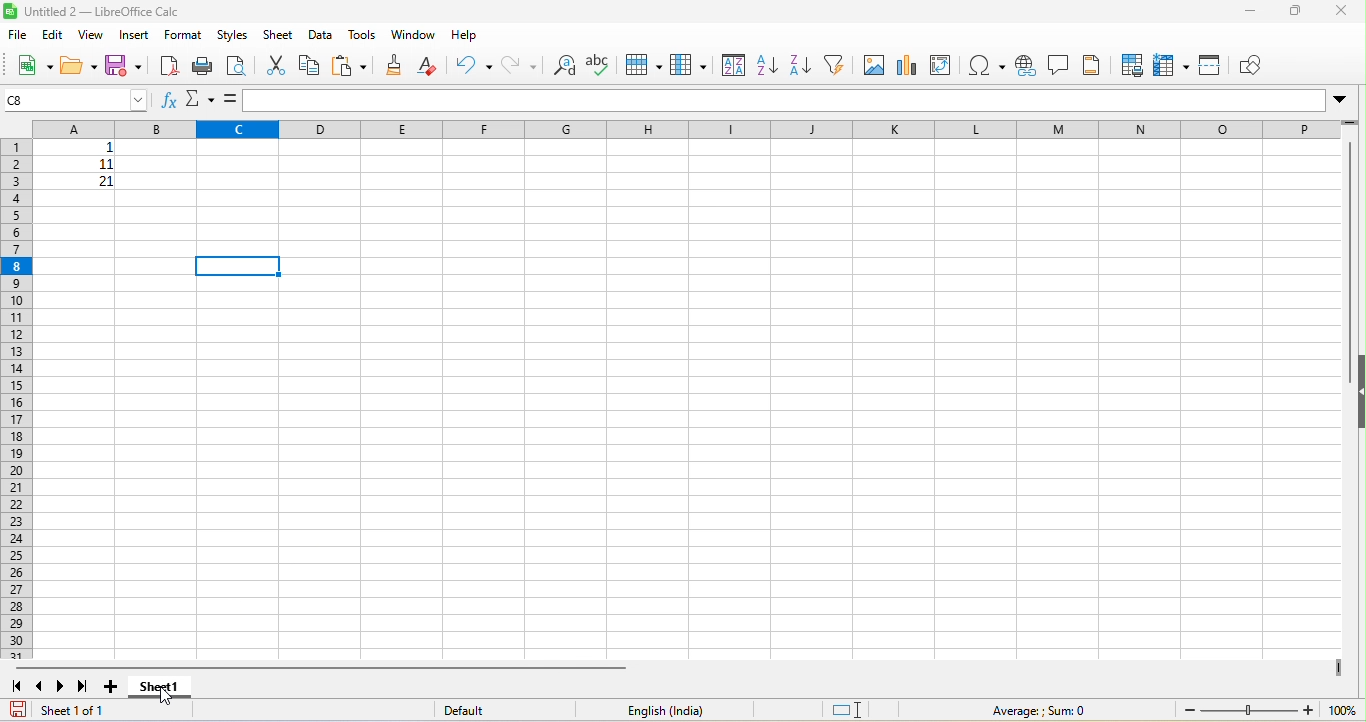 This screenshot has height=722, width=1366. I want to click on clear direct formatting, so click(432, 66).